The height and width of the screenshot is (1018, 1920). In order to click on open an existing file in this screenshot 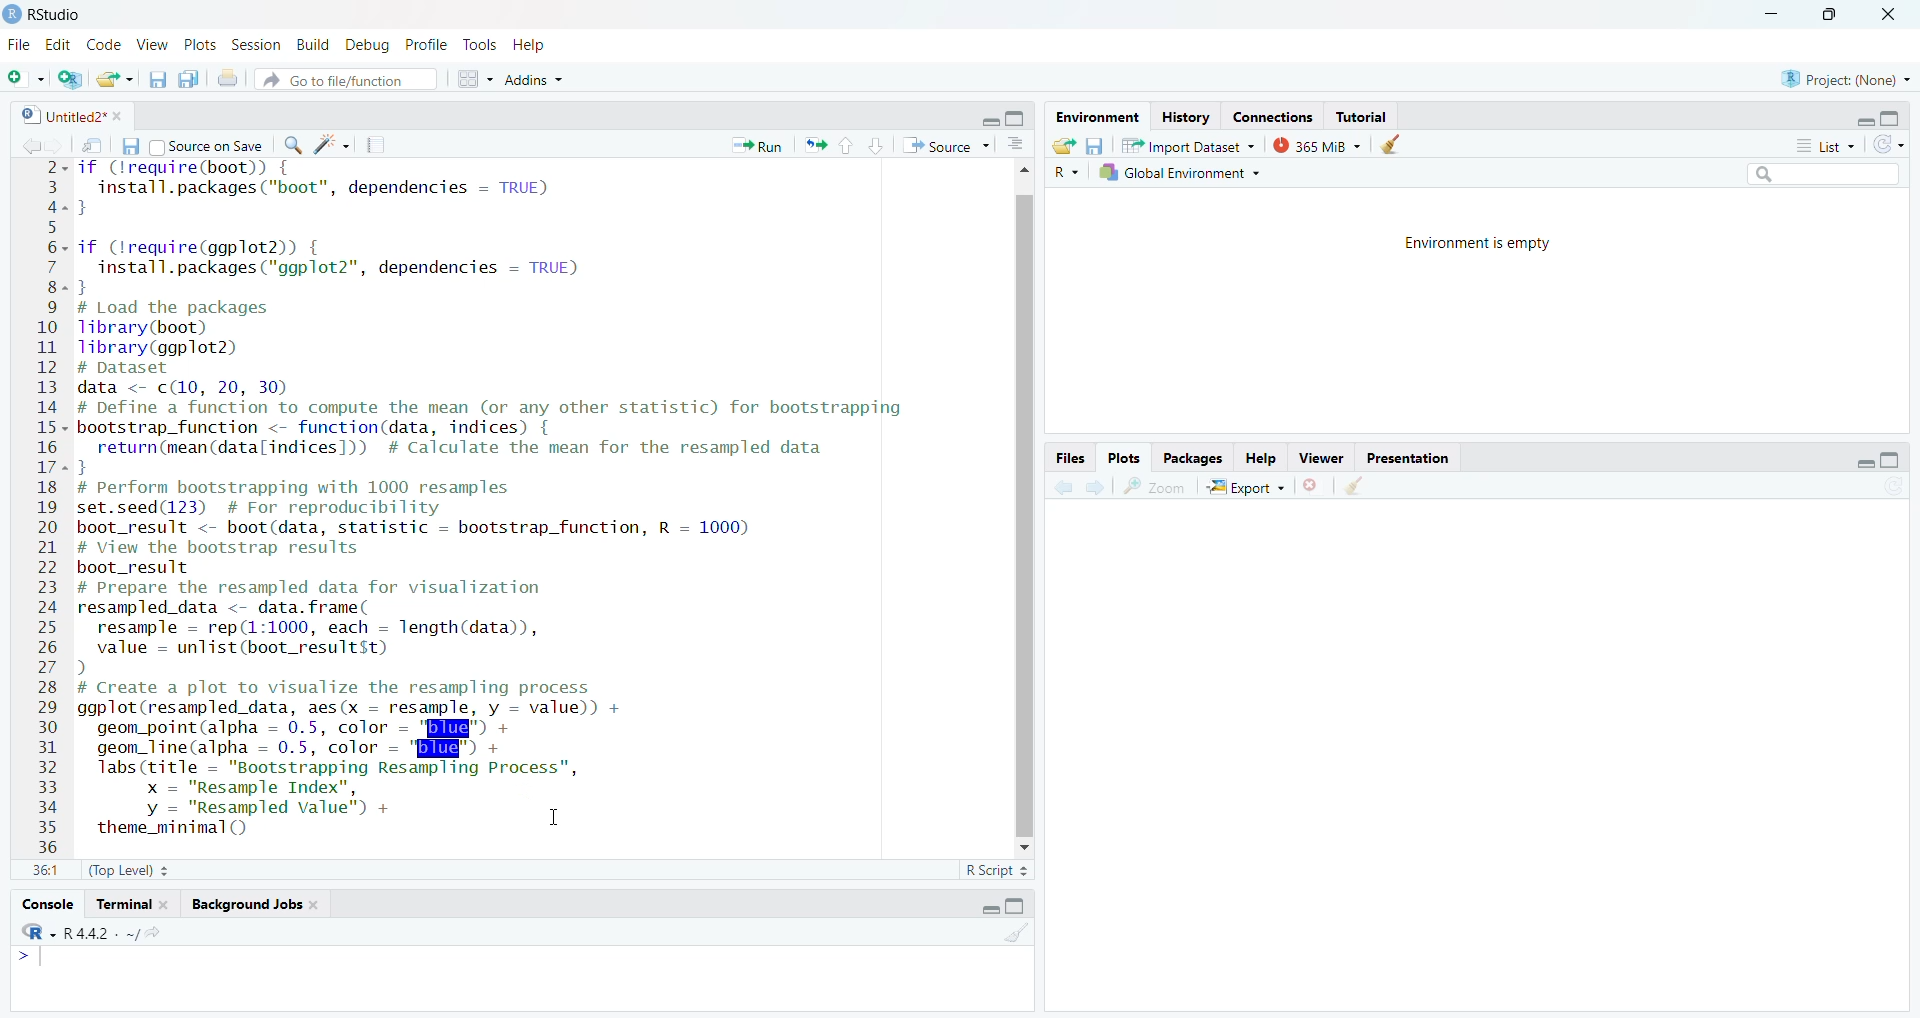, I will do `click(115, 78)`.